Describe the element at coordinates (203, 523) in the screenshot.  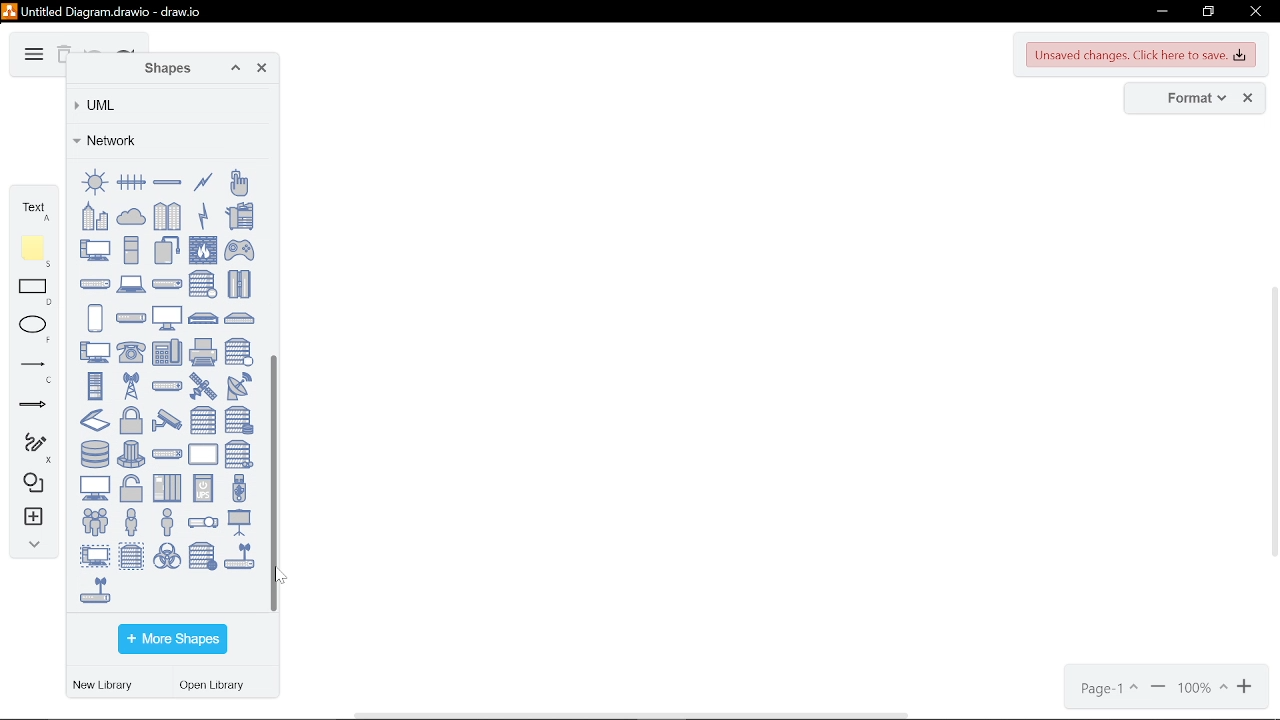
I see `video projector` at that location.